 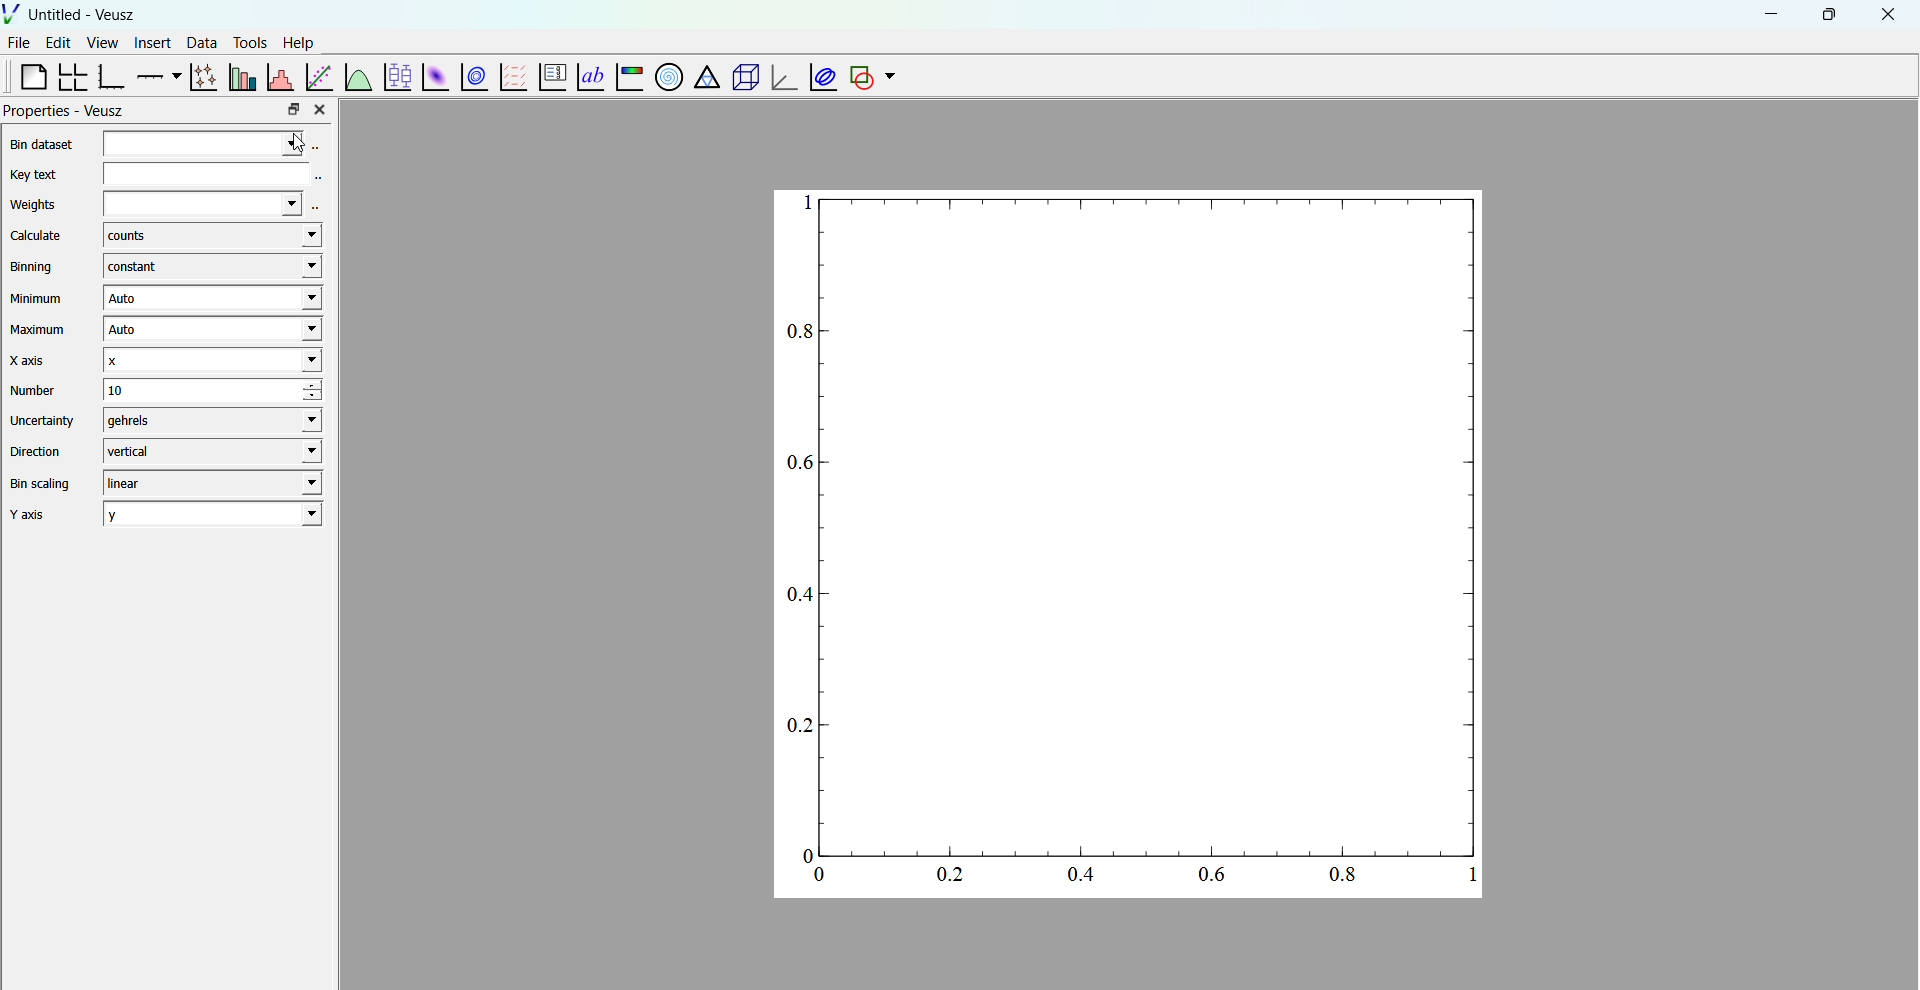 I want to click on plot bar chats, so click(x=240, y=77).